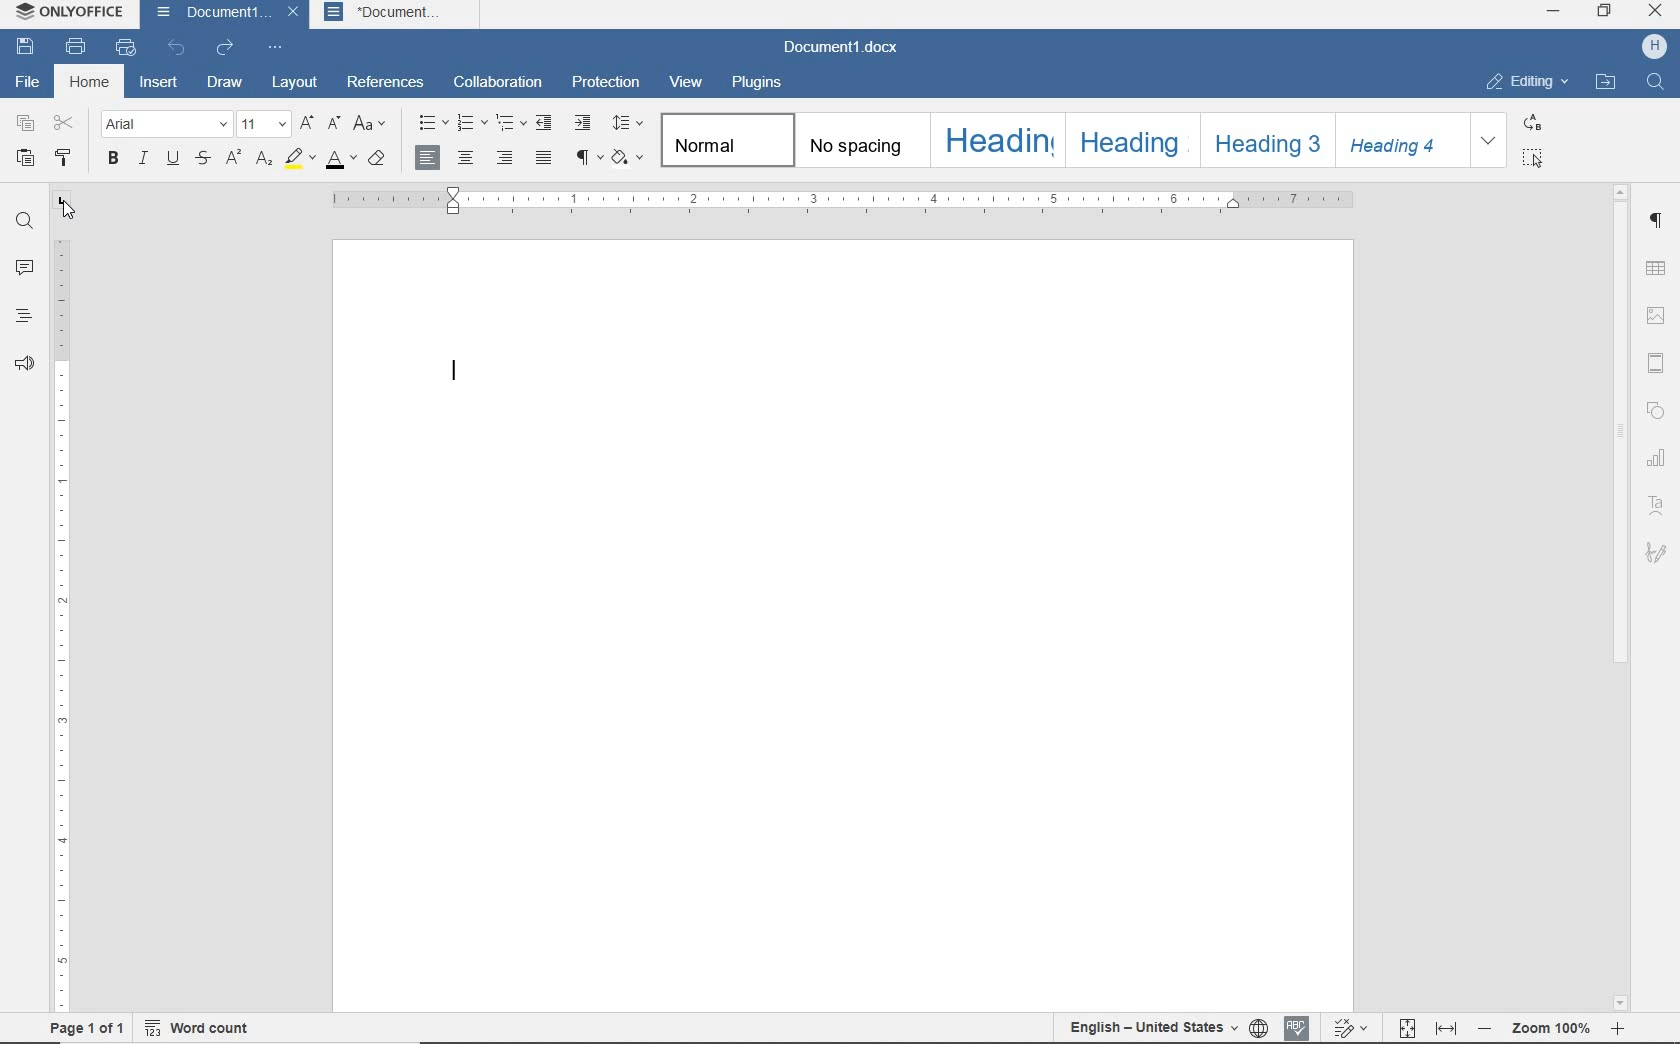 The height and width of the screenshot is (1044, 1680). What do you see at coordinates (265, 159) in the screenshot?
I see `SUBSCRIPT` at bounding box center [265, 159].